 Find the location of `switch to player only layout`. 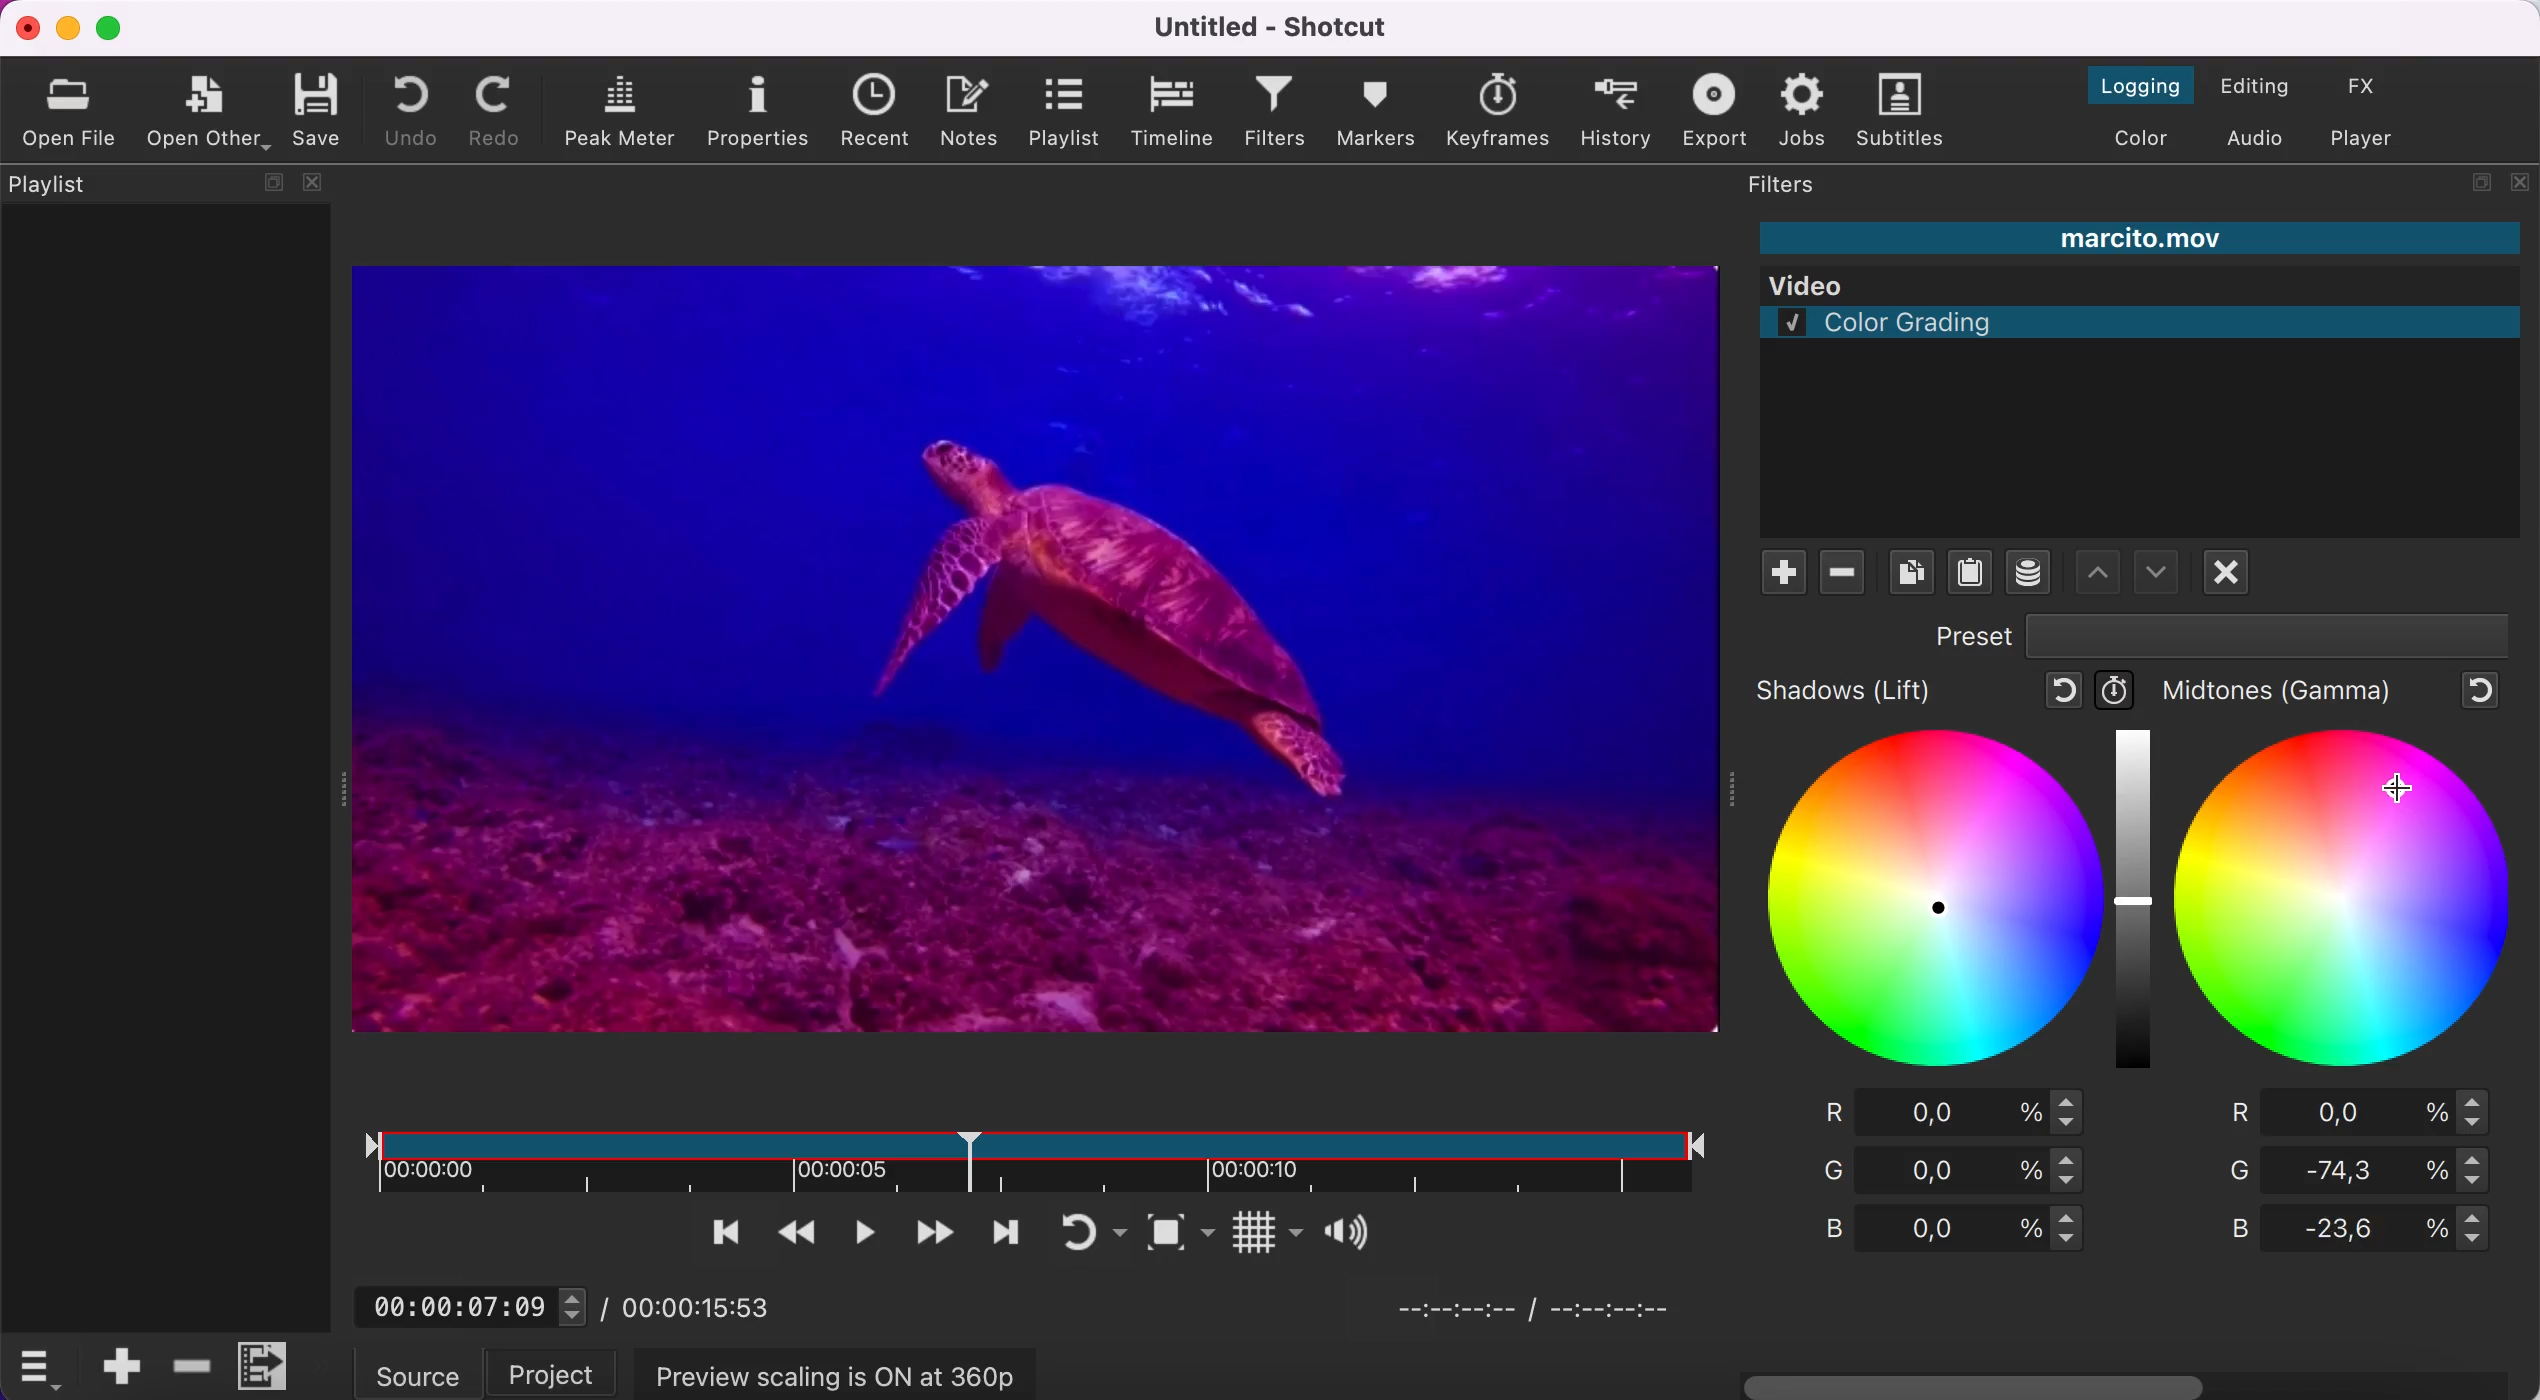

switch to player only layout is located at coordinates (2378, 137).